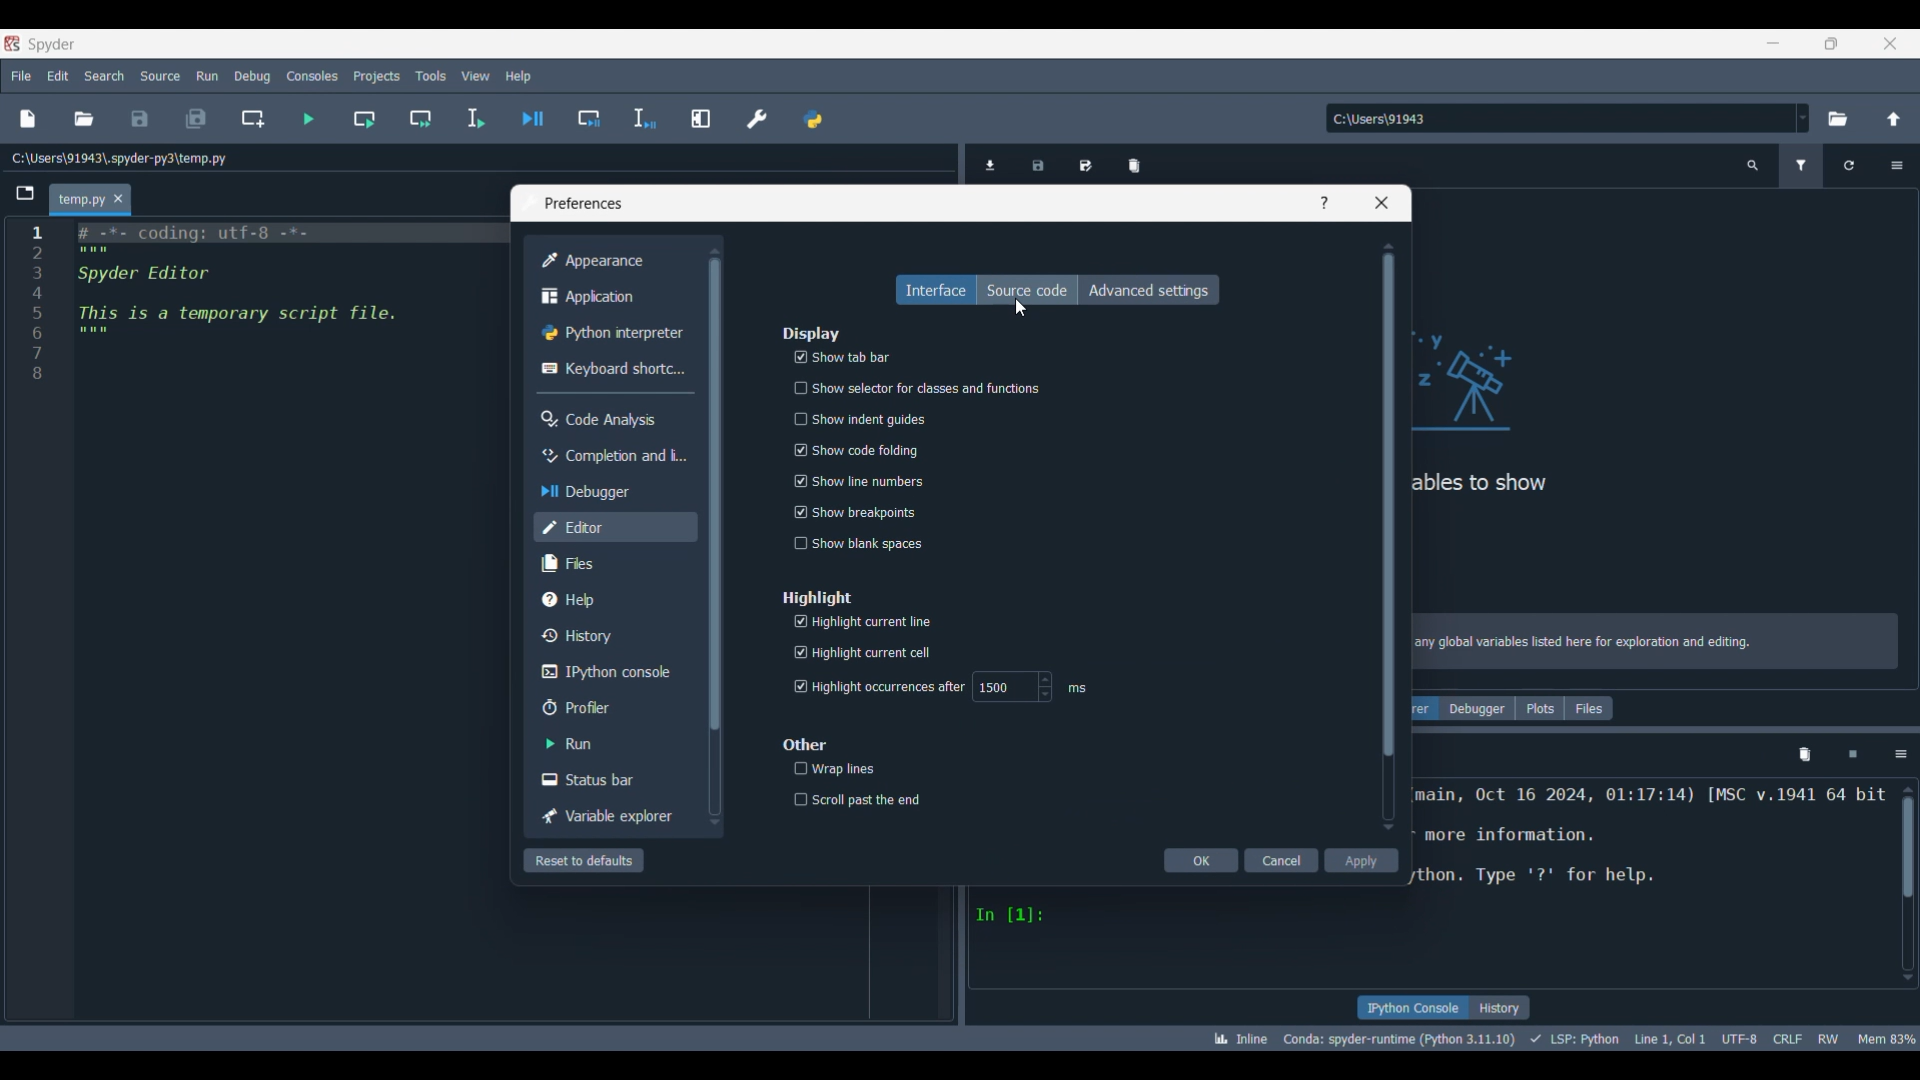 This screenshot has width=1920, height=1080. I want to click on Show selector for classes and functions, so click(921, 389).